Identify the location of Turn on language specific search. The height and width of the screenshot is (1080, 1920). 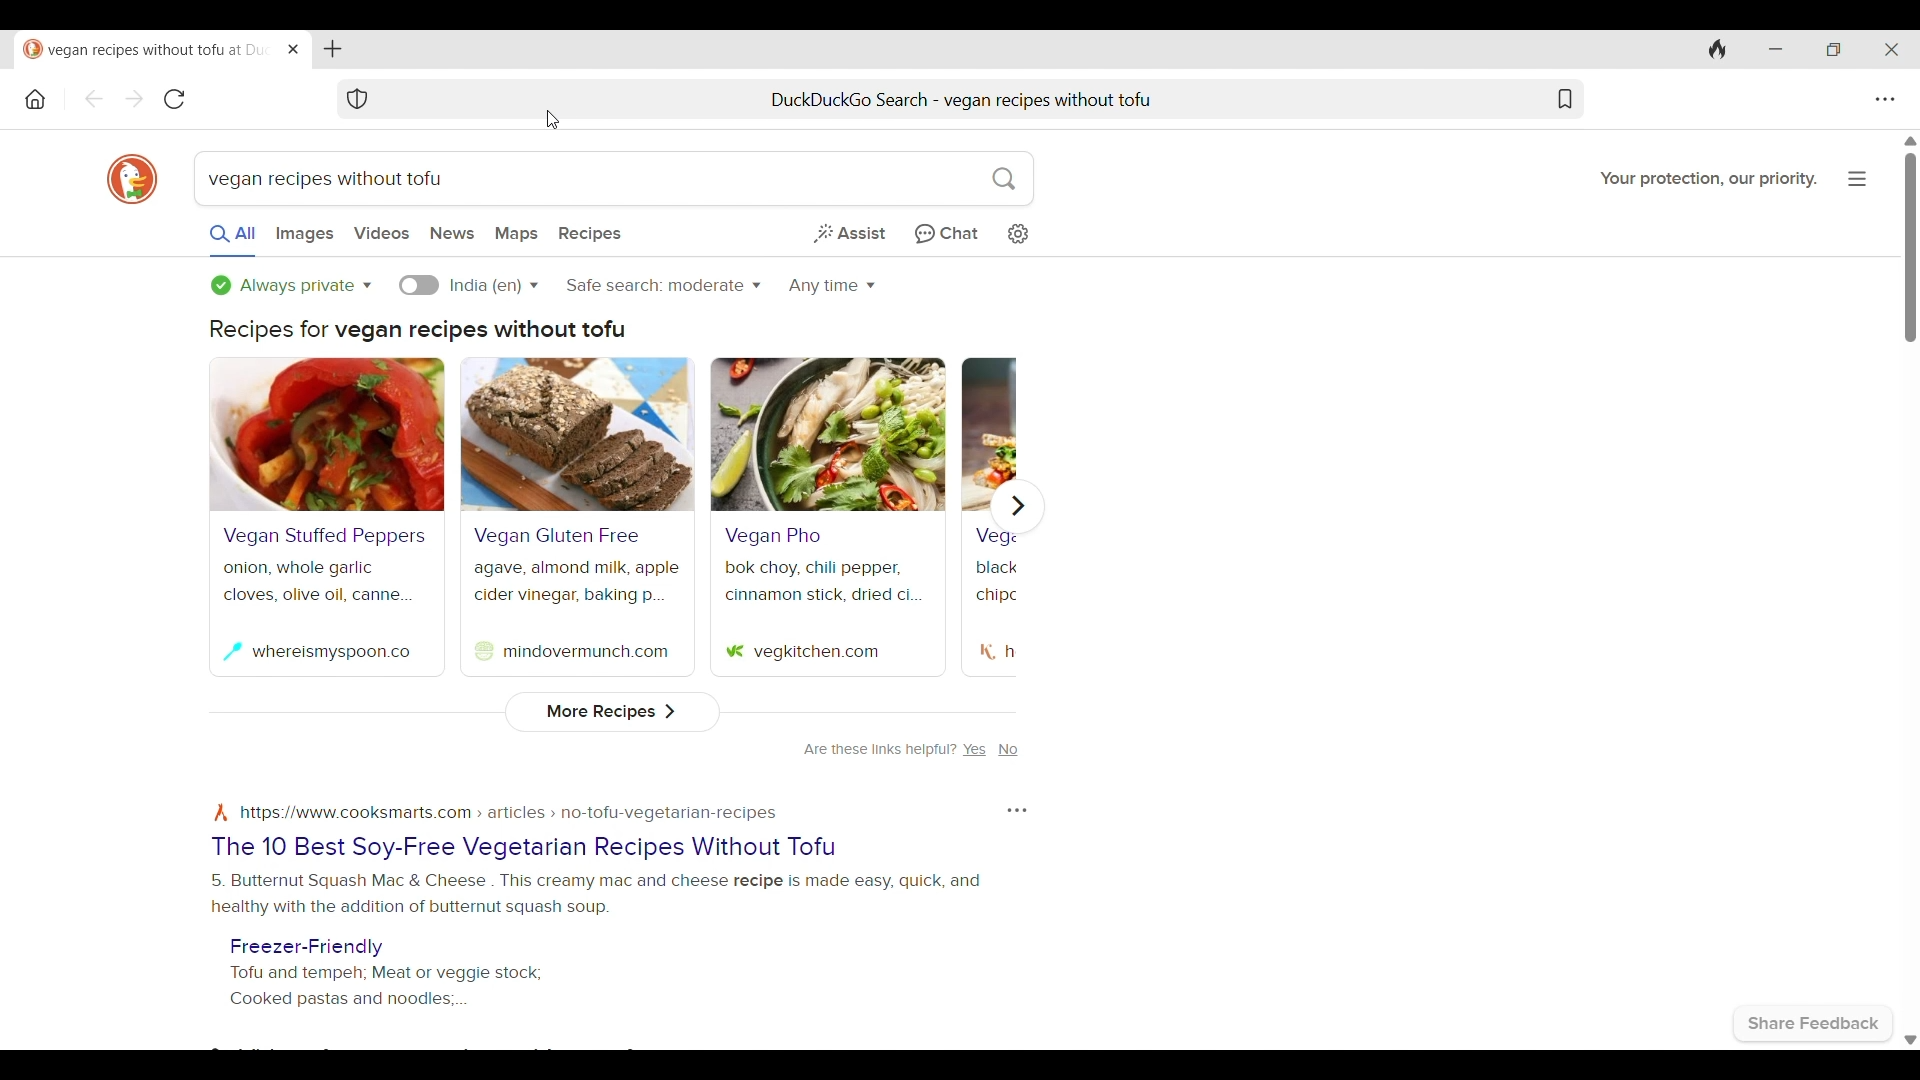
(419, 285).